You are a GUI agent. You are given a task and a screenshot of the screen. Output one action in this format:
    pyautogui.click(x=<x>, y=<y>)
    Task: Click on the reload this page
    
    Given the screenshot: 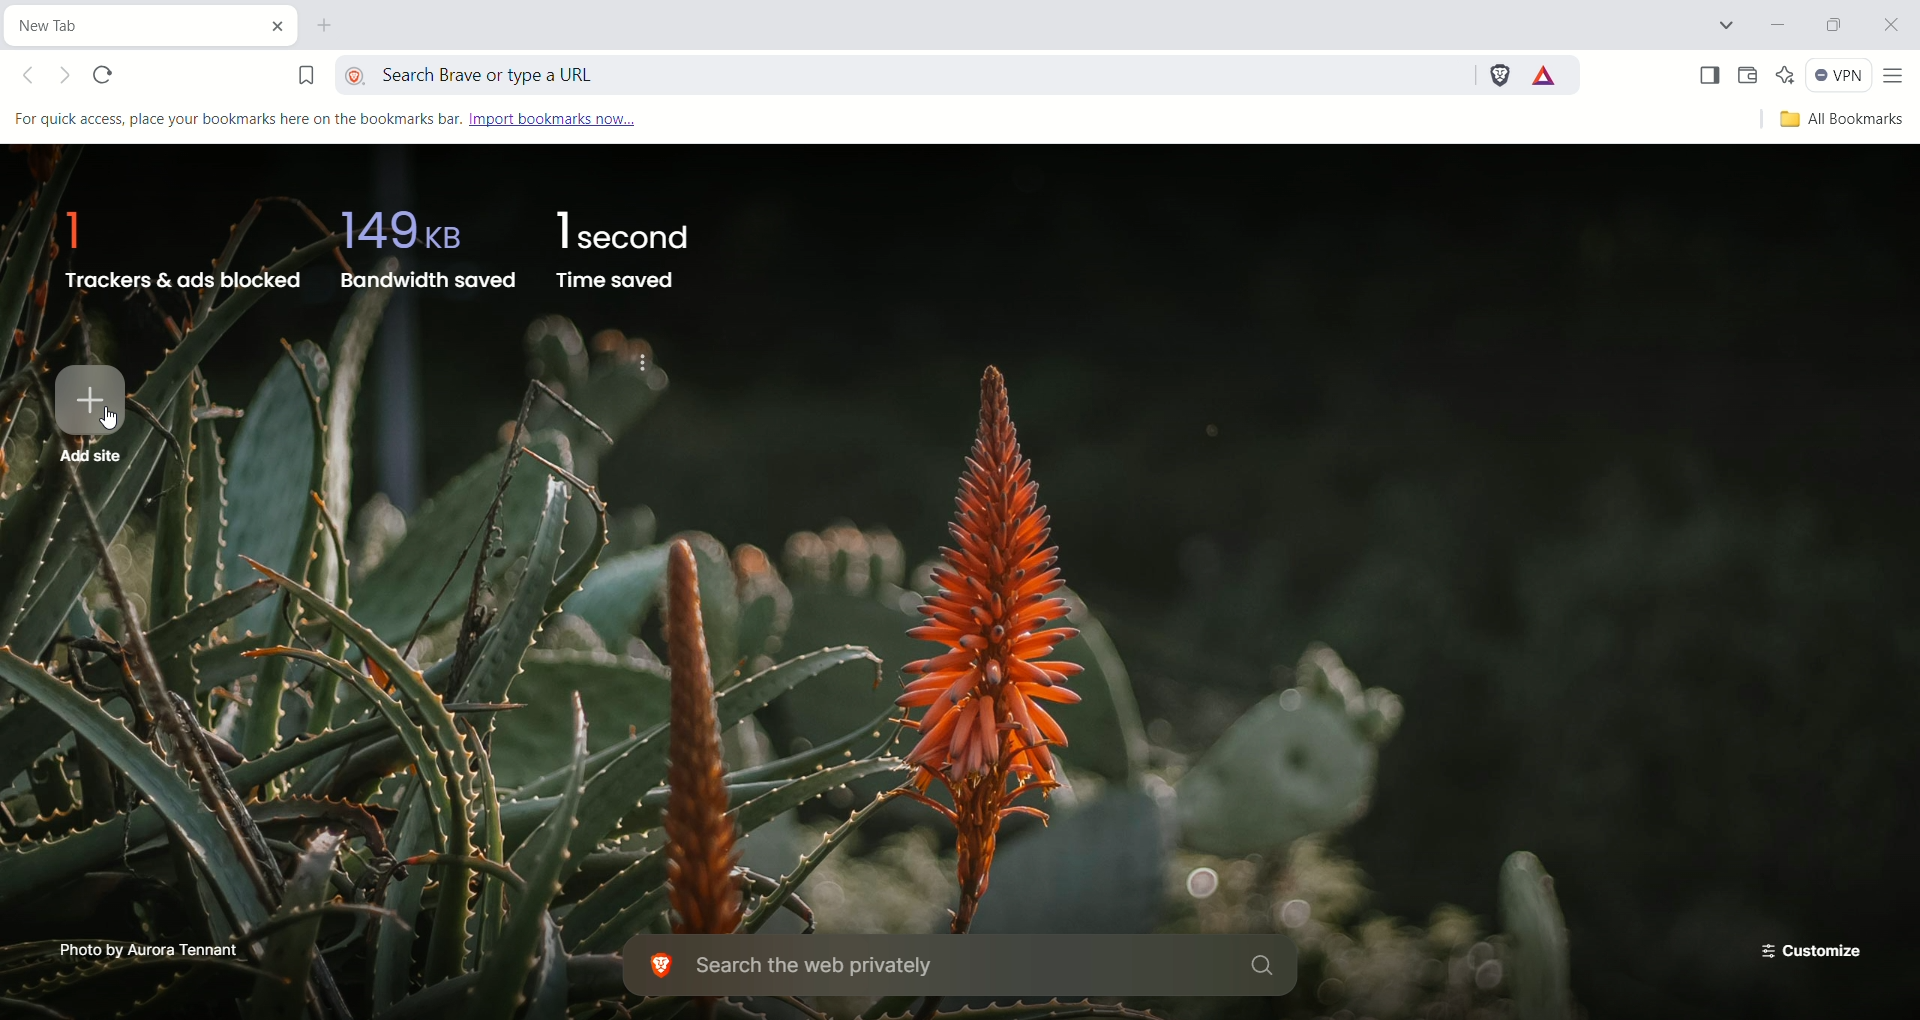 What is the action you would take?
    pyautogui.click(x=109, y=78)
    